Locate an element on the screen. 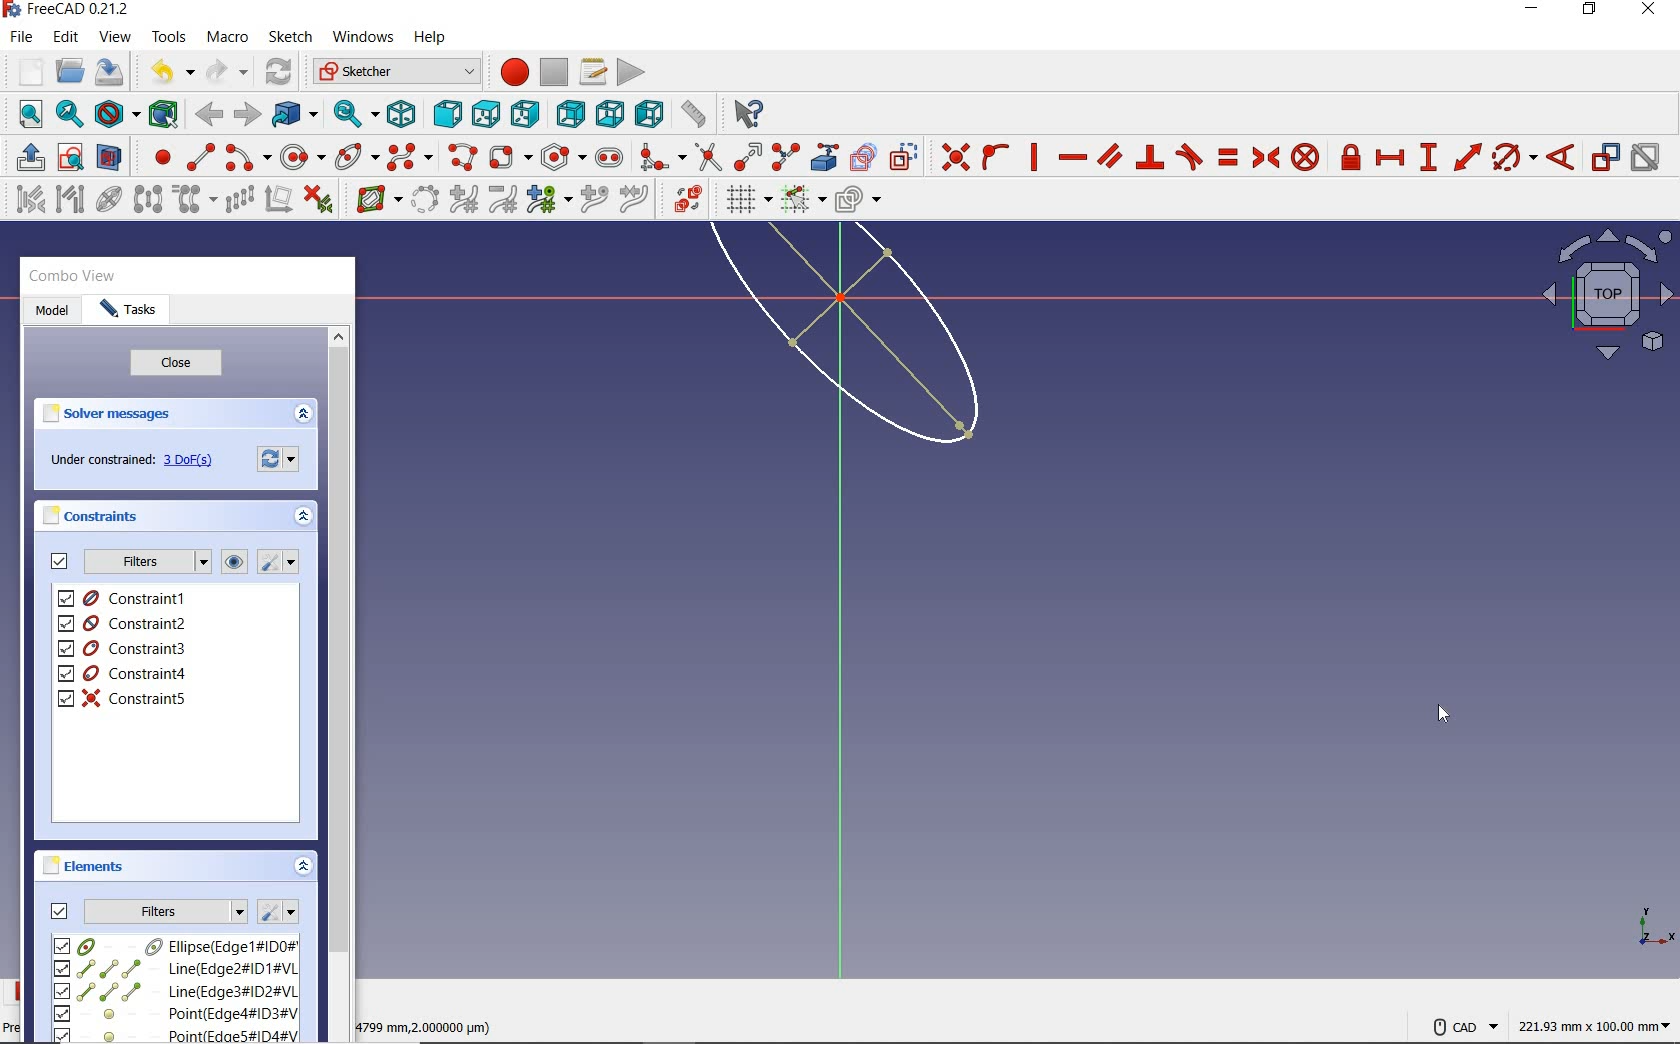 The image size is (1680, 1044). sketch is located at coordinates (289, 37).